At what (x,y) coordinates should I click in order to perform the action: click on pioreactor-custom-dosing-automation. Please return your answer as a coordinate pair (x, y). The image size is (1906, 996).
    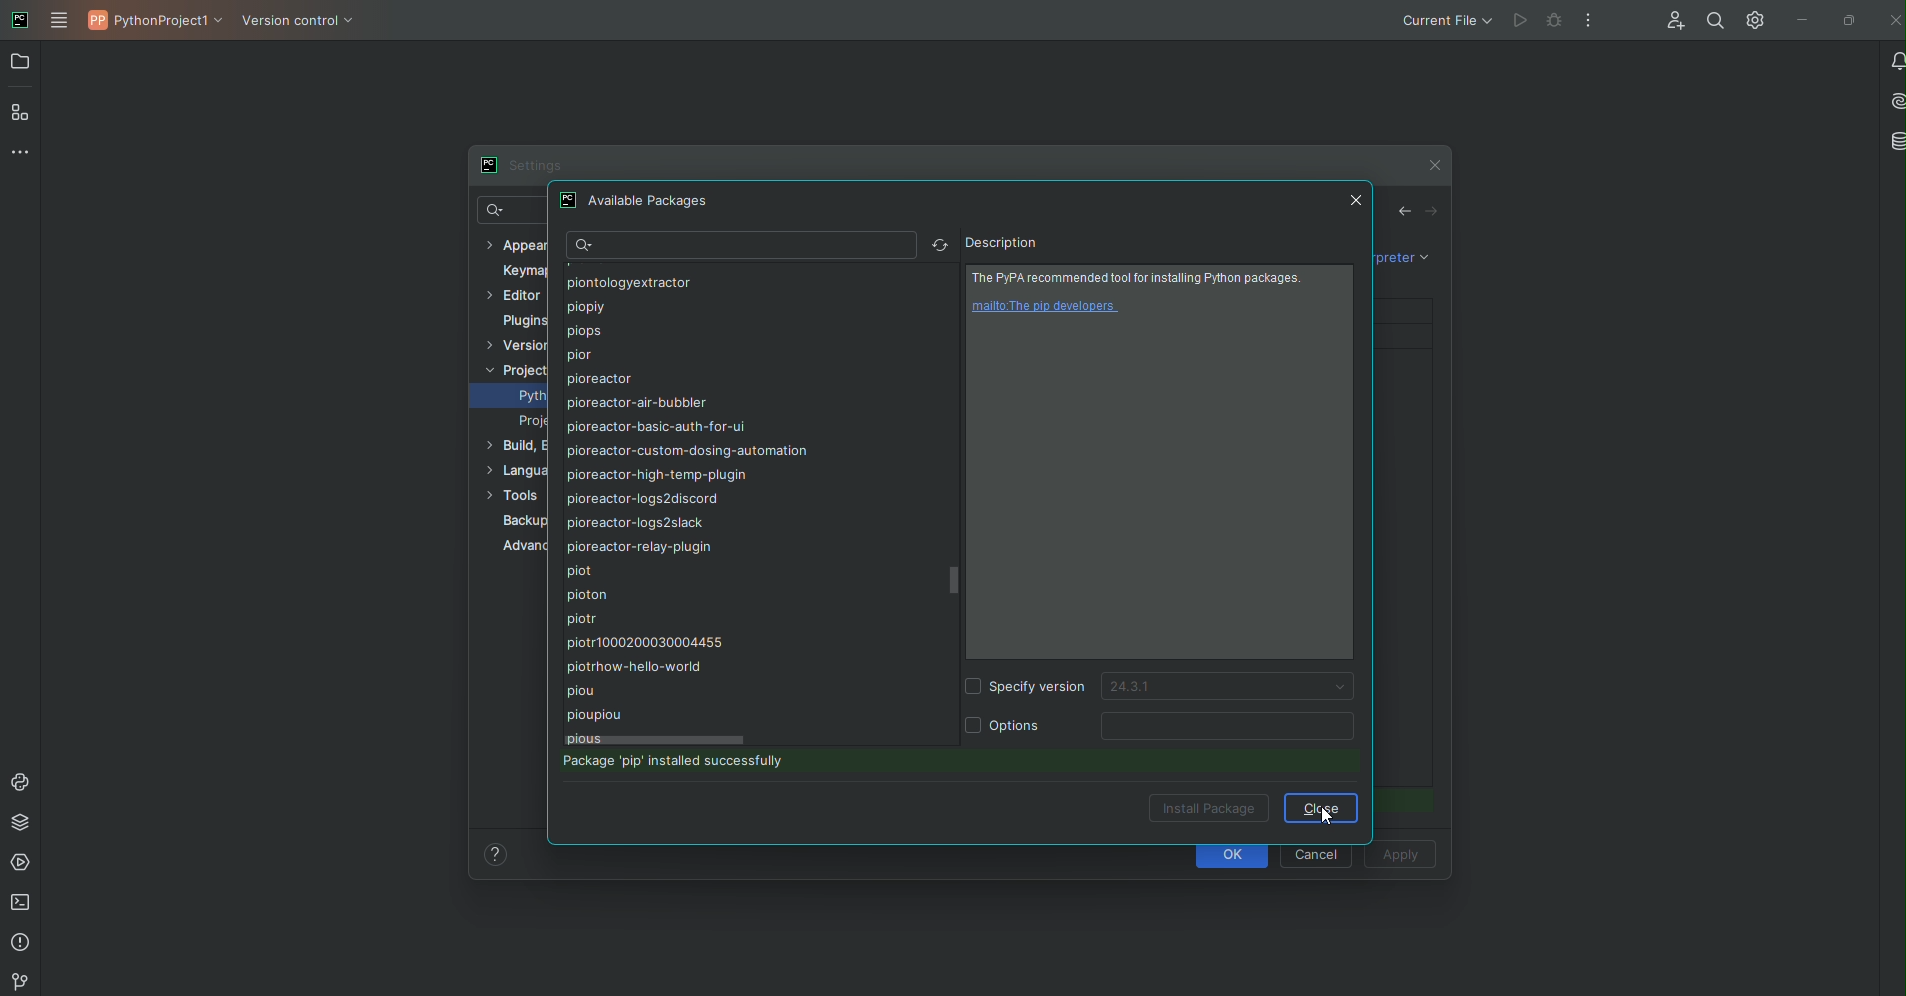
    Looking at the image, I should click on (688, 450).